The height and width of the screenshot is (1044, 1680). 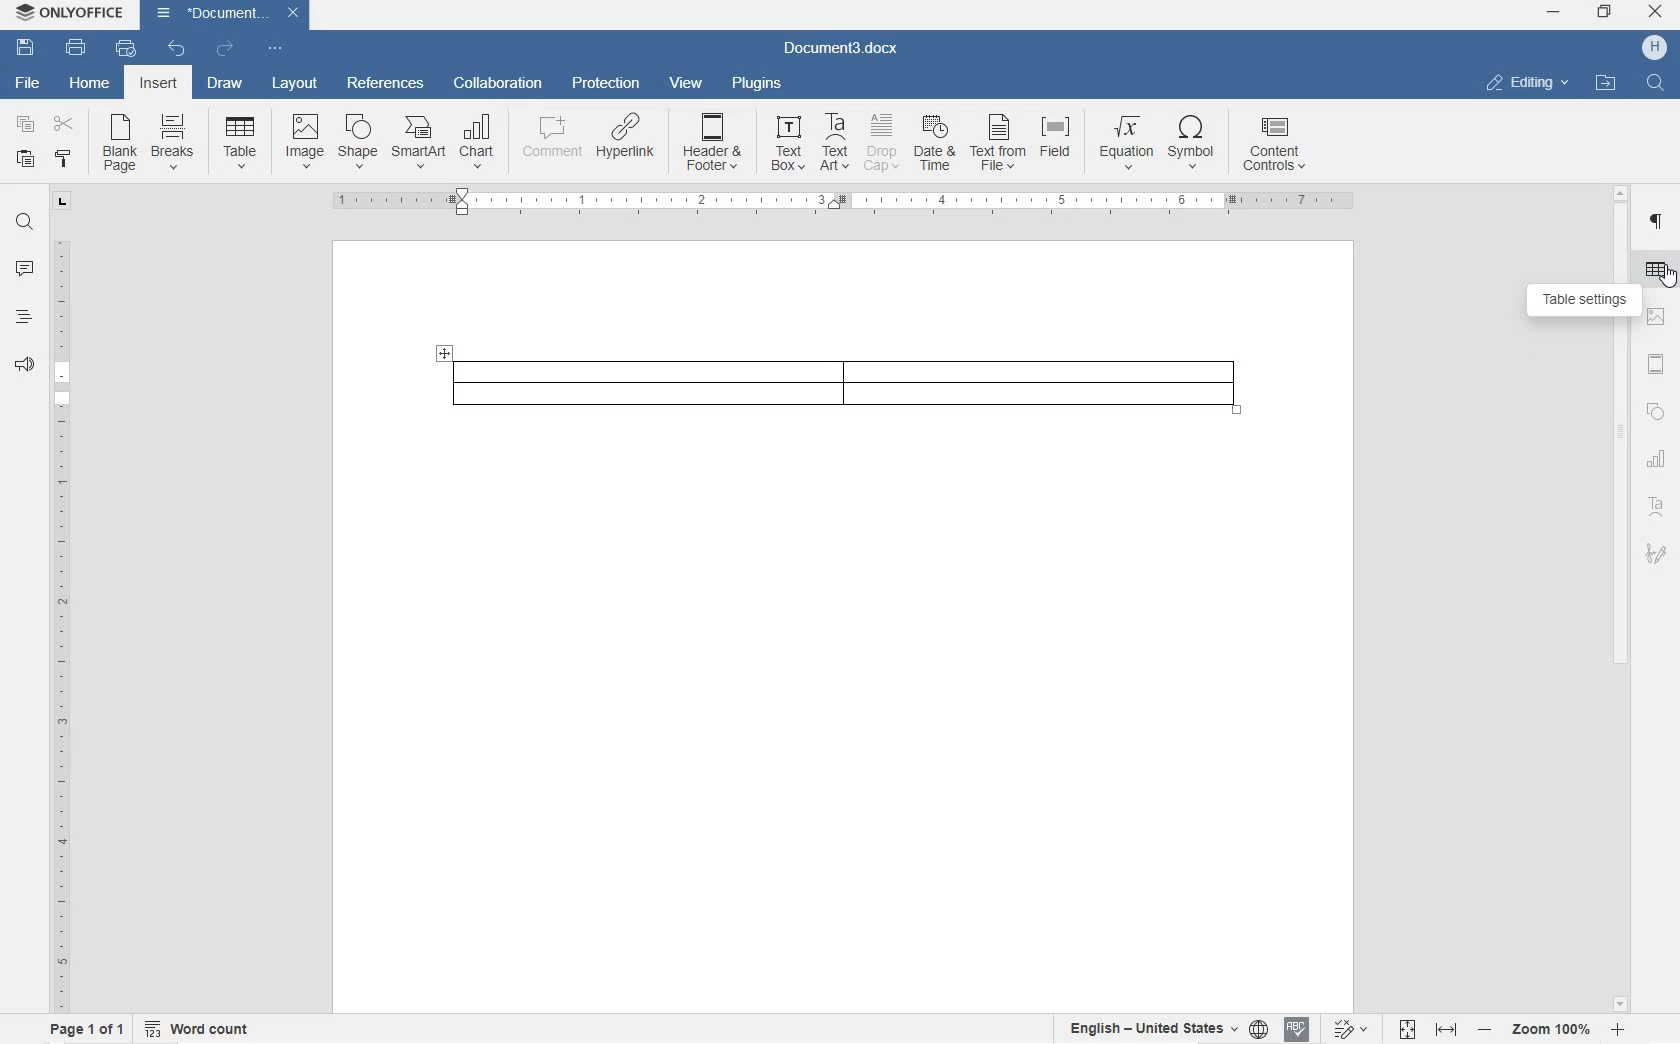 I want to click on Drop Cap, so click(x=882, y=143).